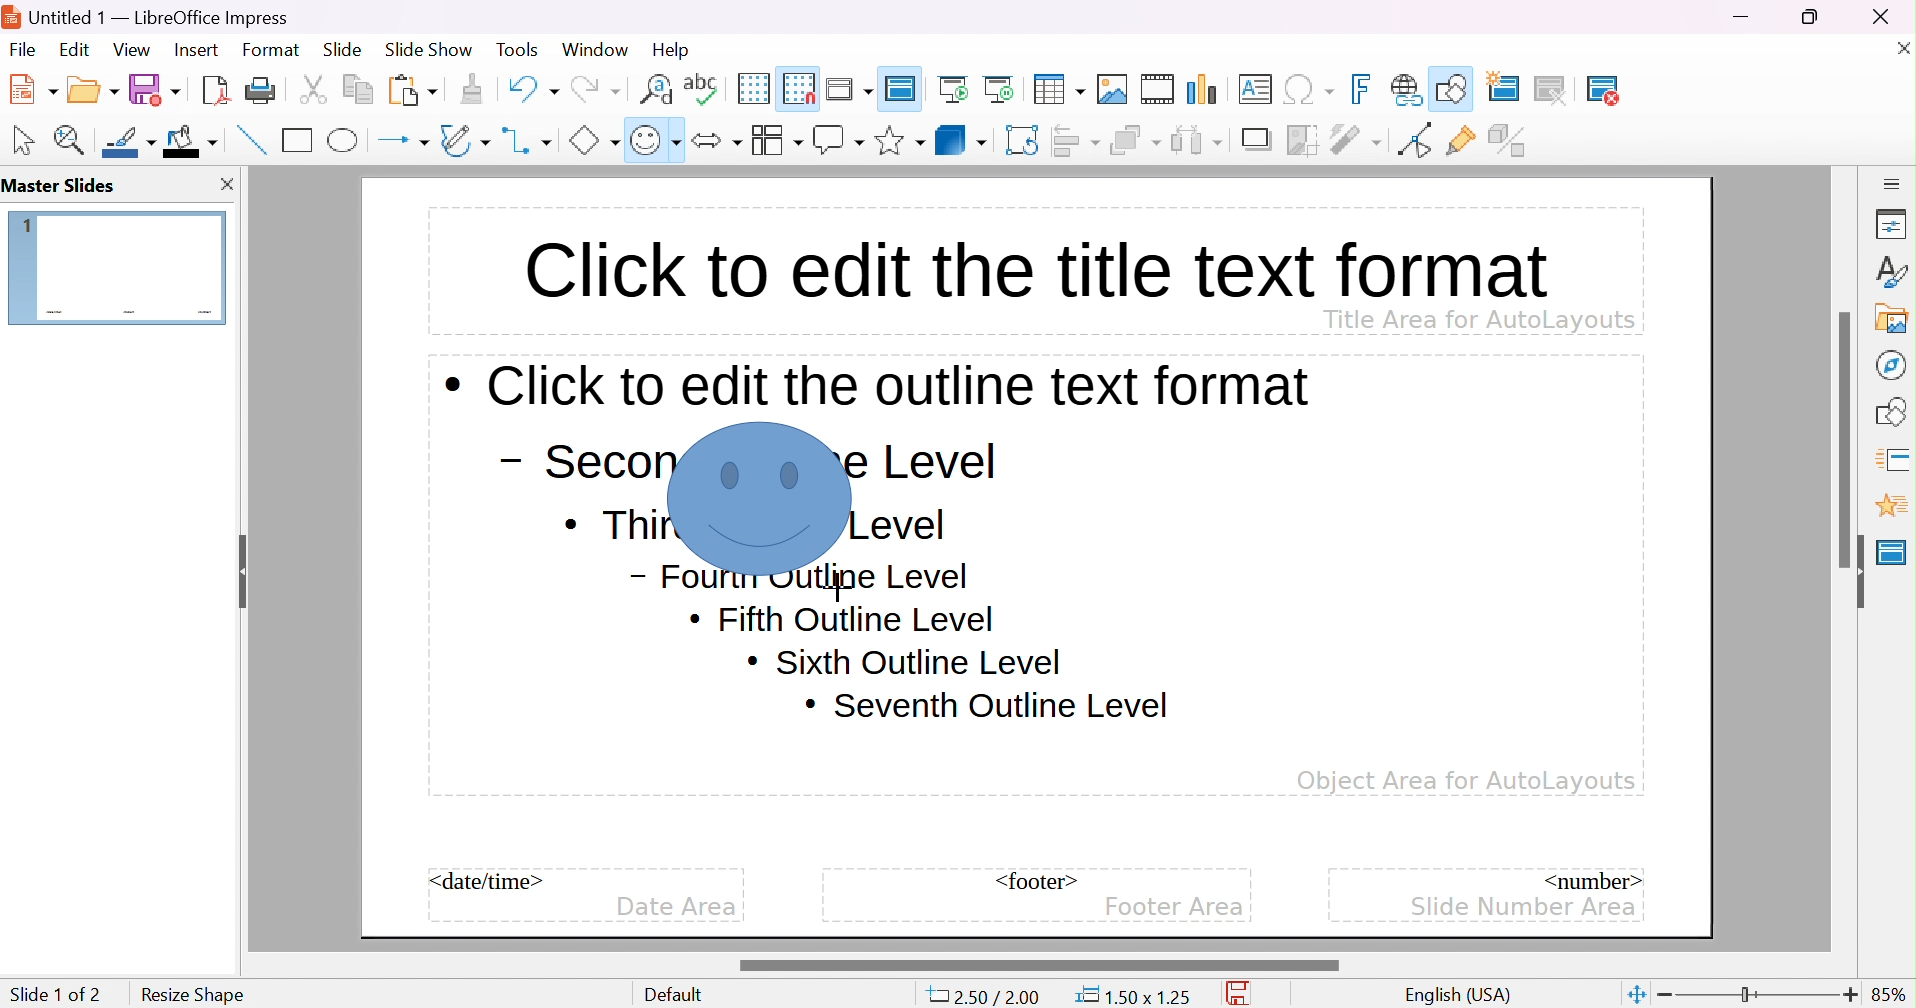 This screenshot has height=1008, width=1916. Describe the element at coordinates (701, 84) in the screenshot. I see `spelling` at that location.